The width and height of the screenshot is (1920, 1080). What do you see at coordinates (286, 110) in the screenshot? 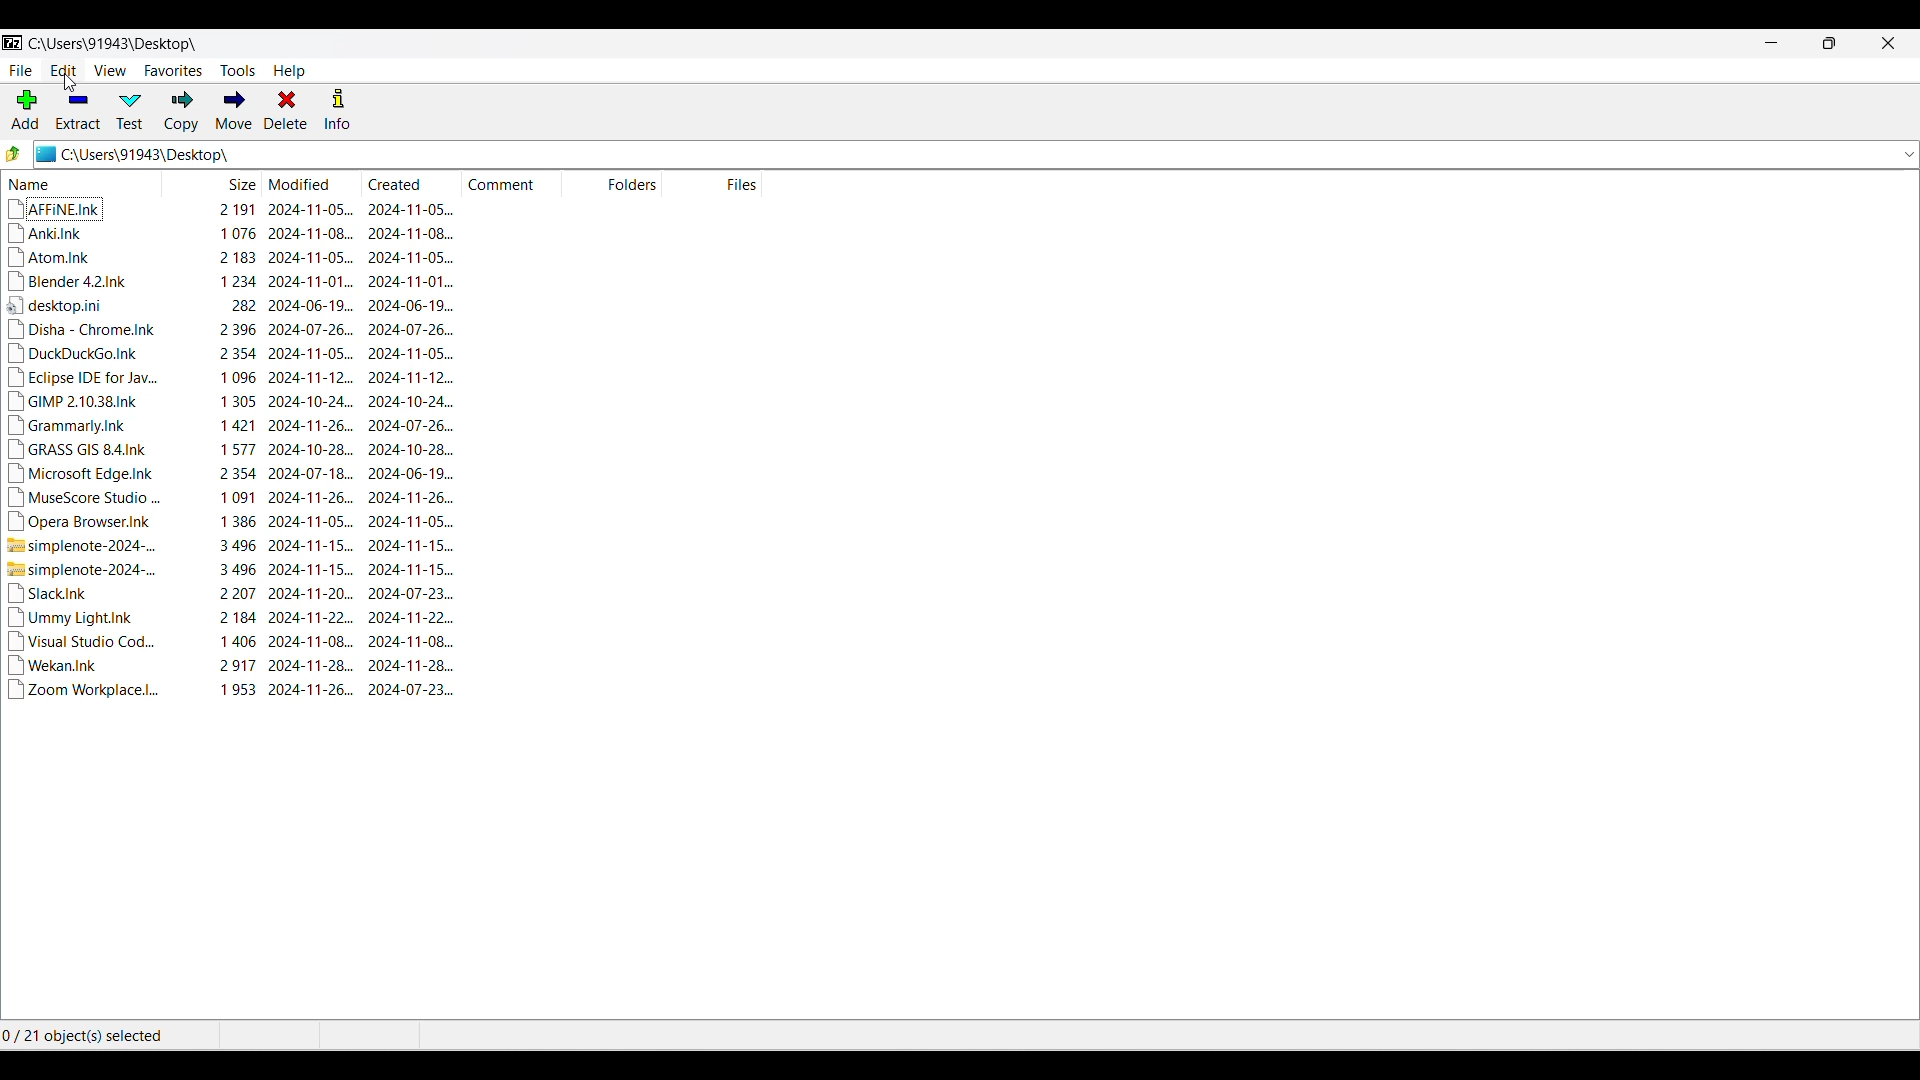
I see `Delete` at bounding box center [286, 110].